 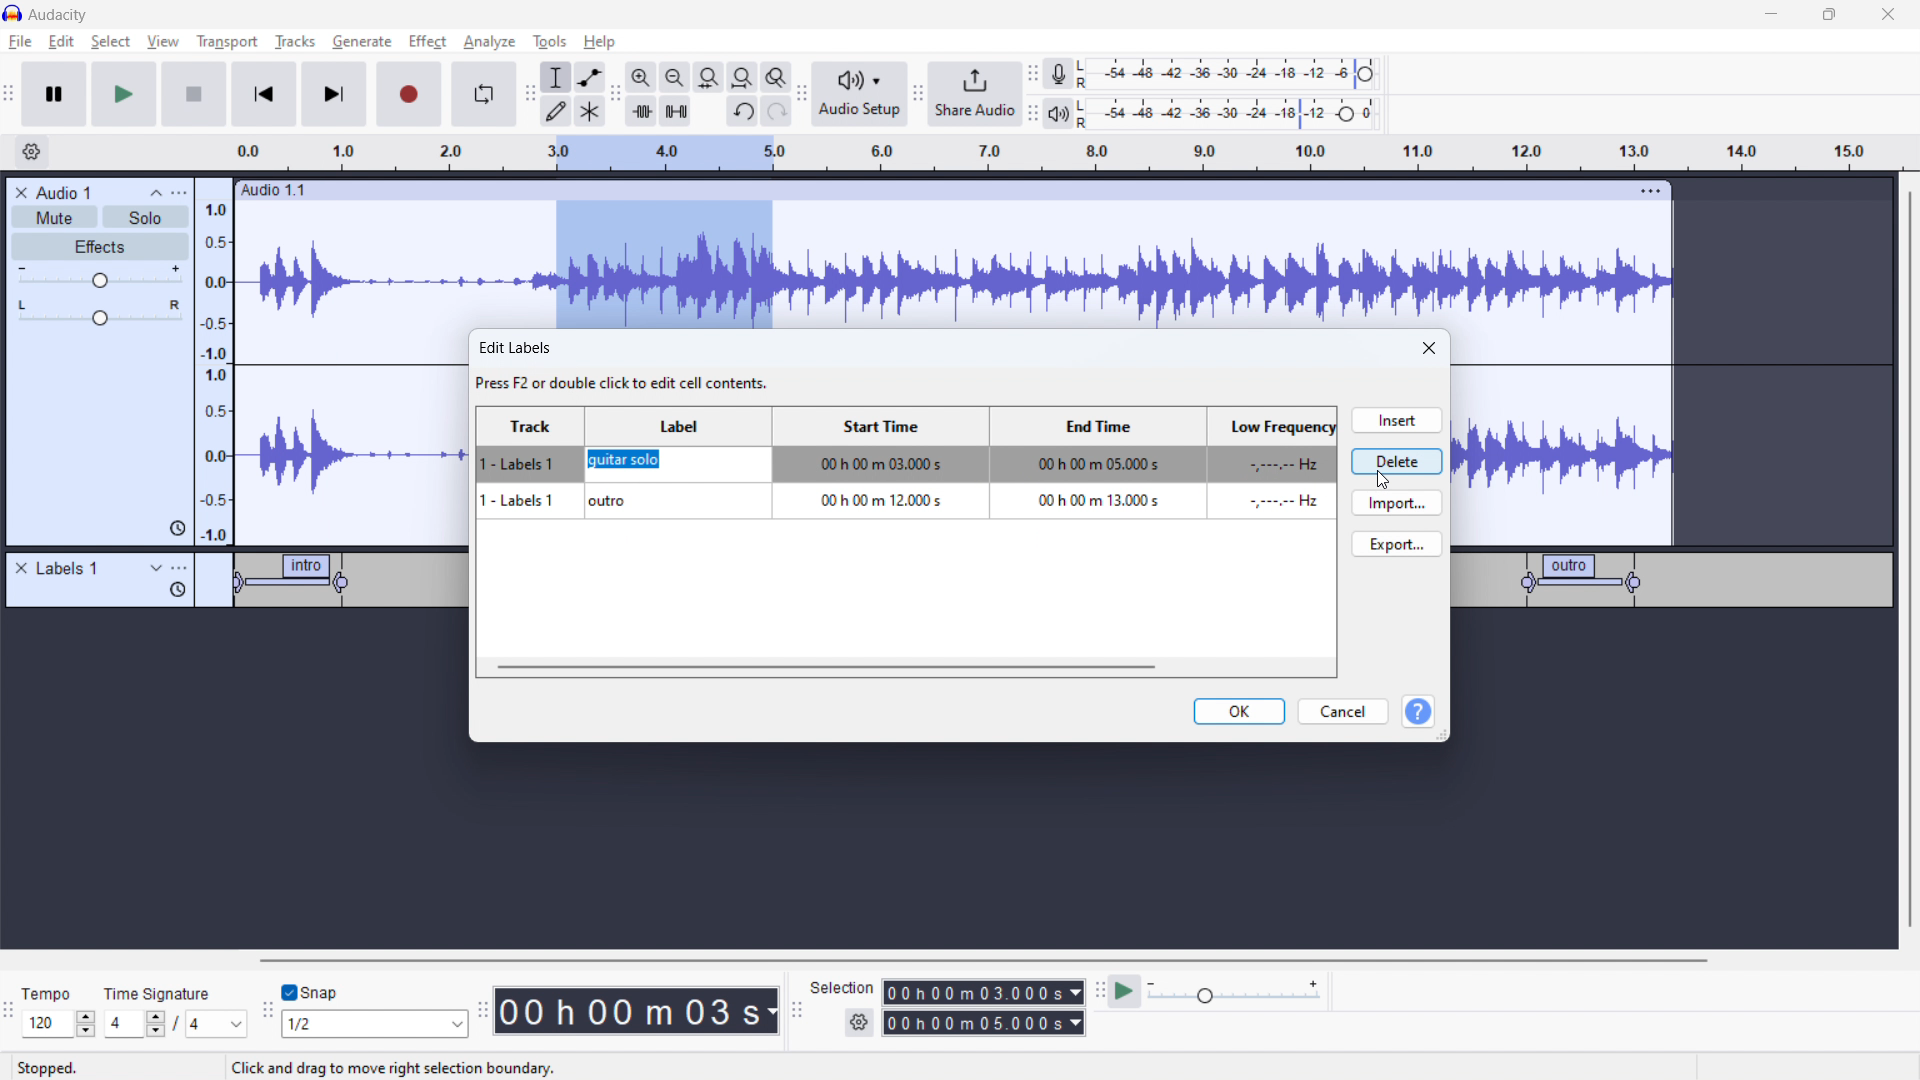 What do you see at coordinates (375, 1023) in the screenshot?
I see `select snapping` at bounding box center [375, 1023].